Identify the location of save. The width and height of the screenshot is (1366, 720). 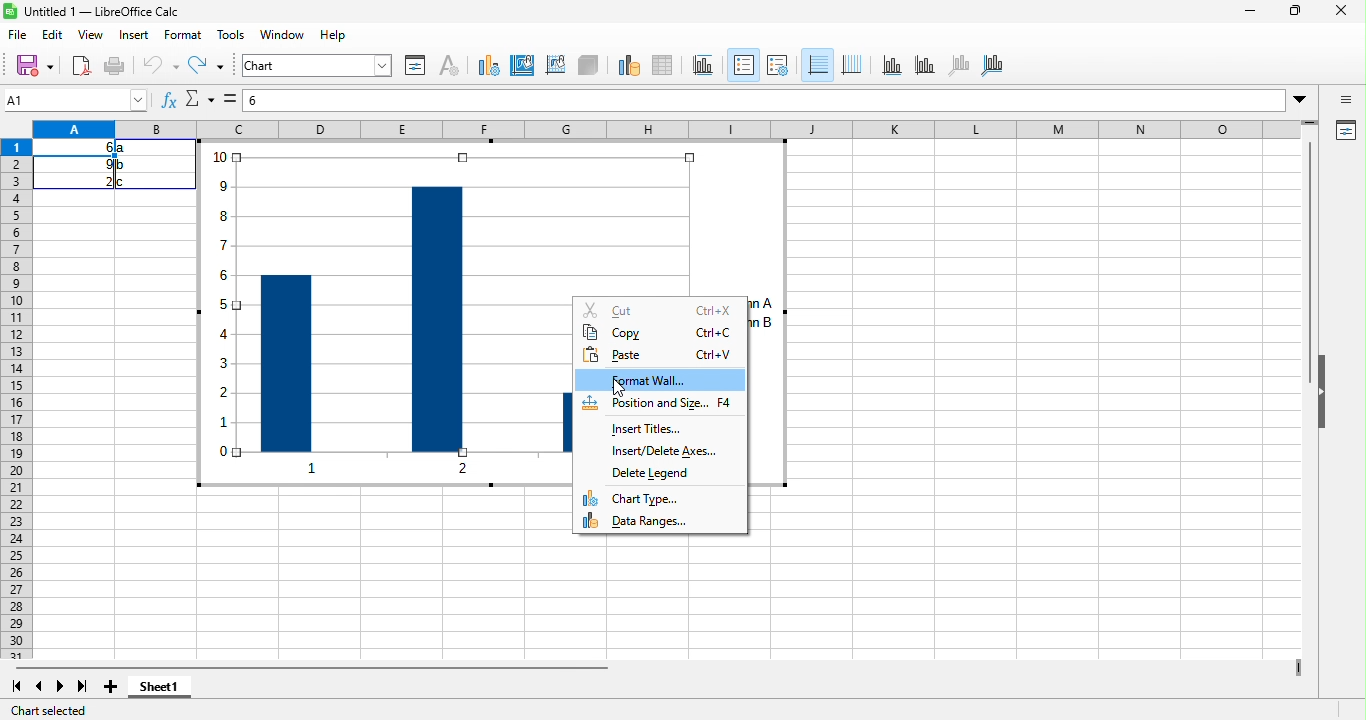
(36, 68).